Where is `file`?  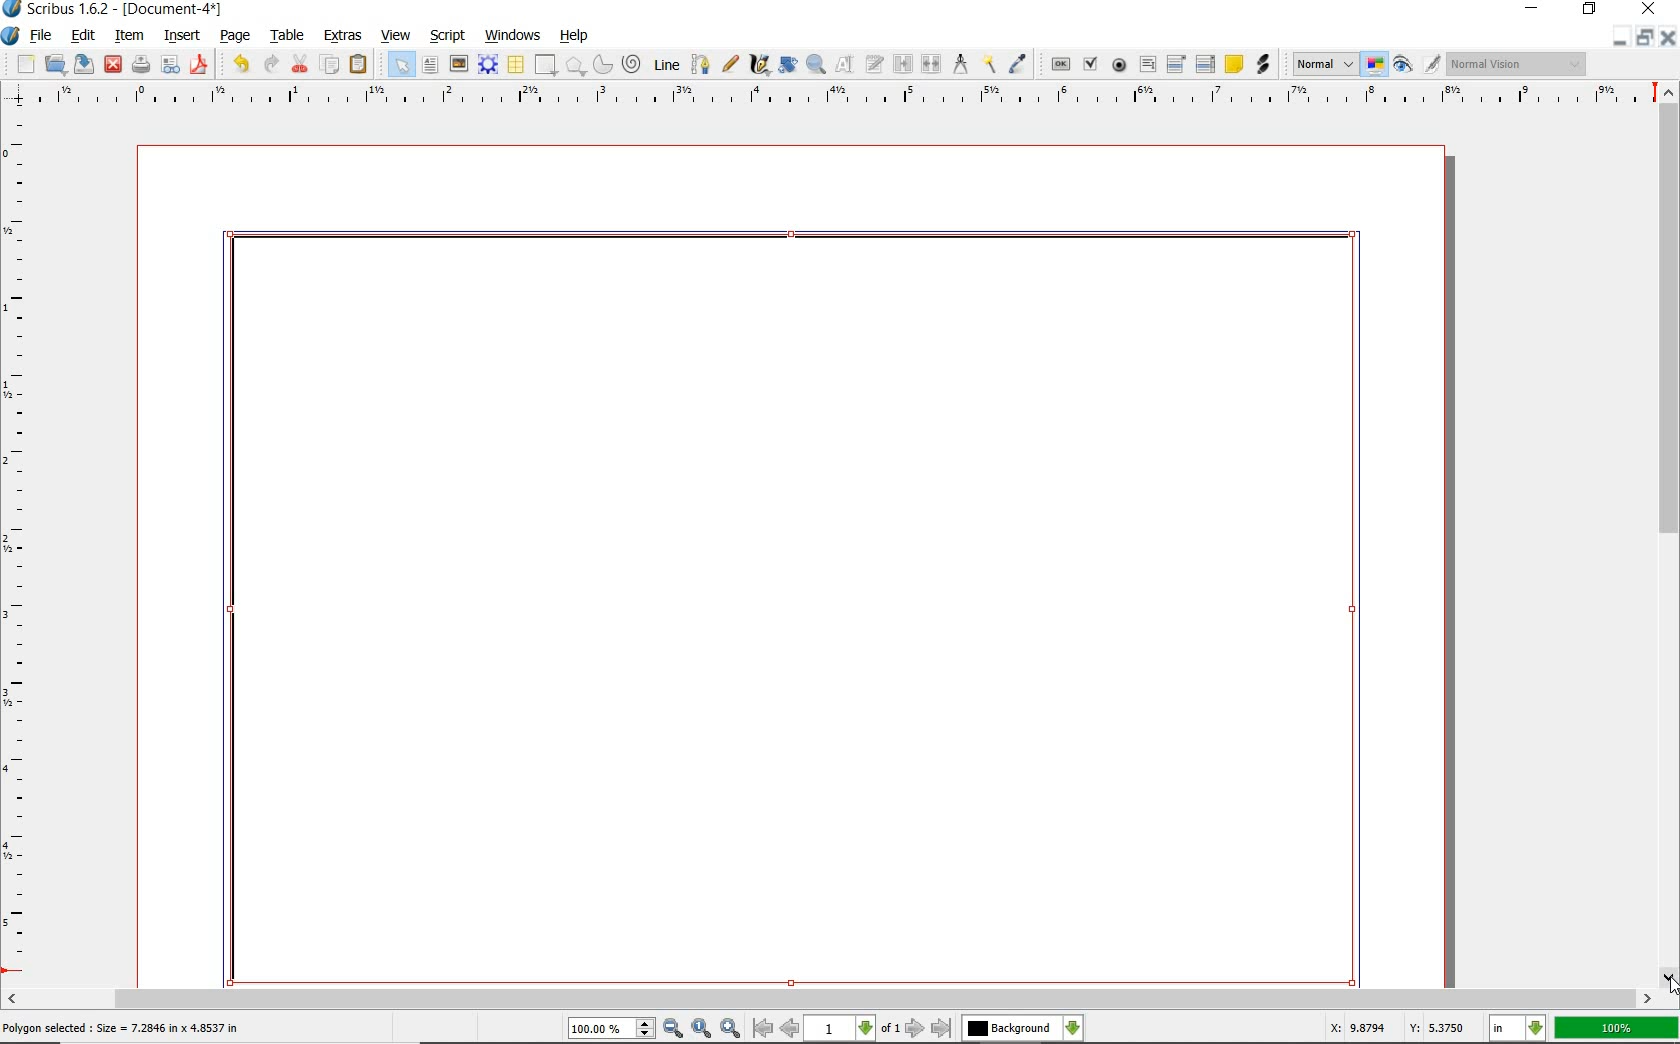
file is located at coordinates (43, 37).